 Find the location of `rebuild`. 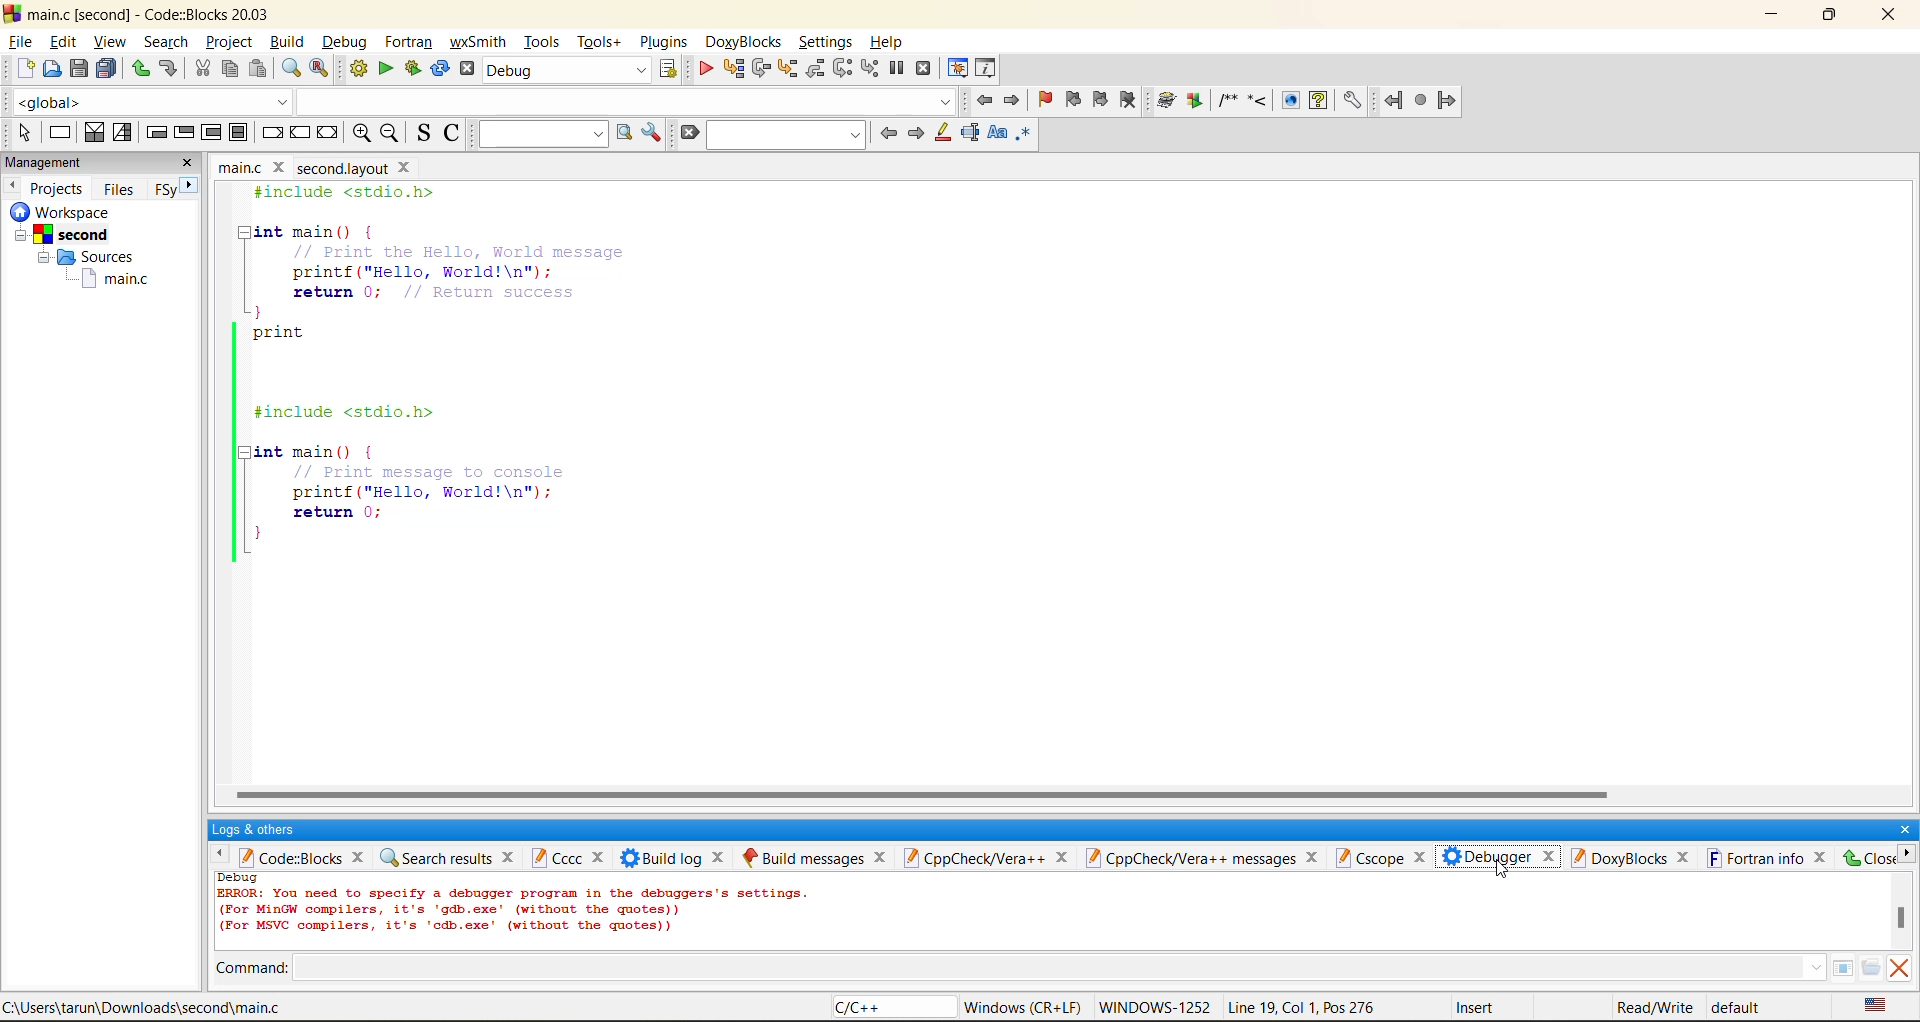

rebuild is located at coordinates (442, 66).